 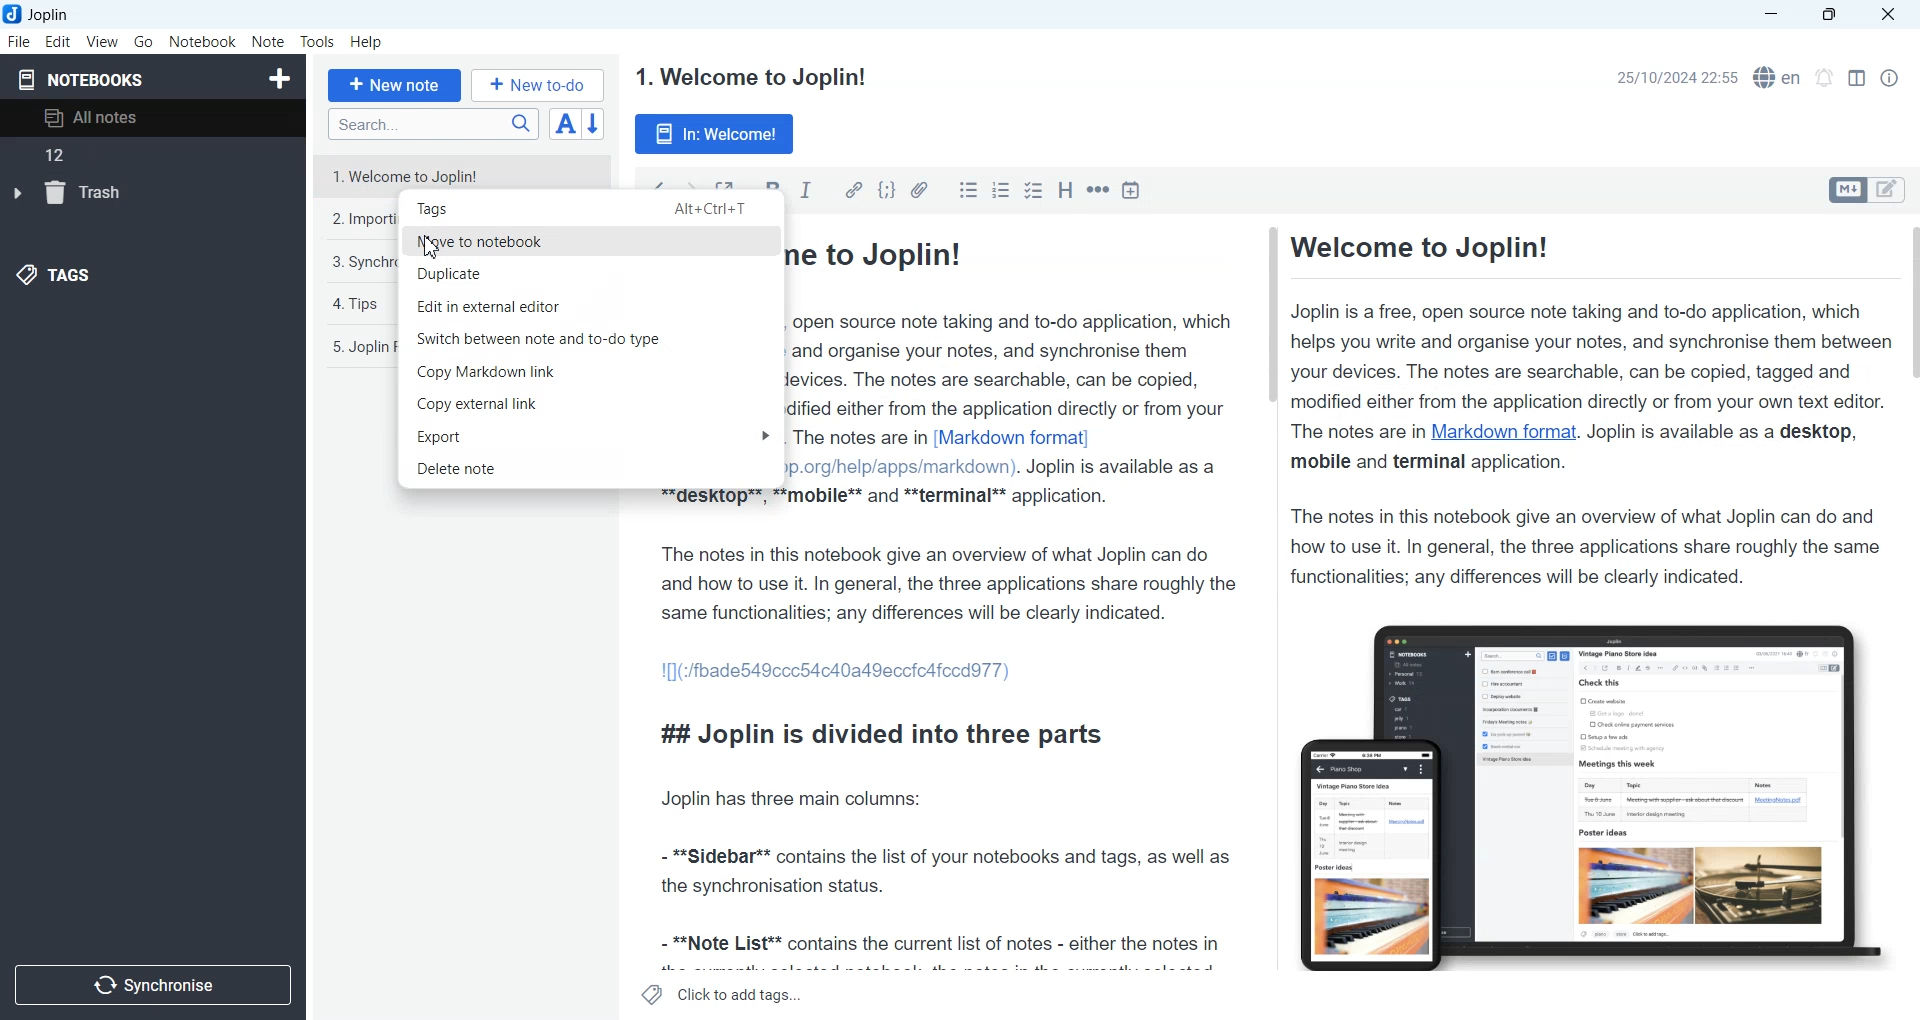 What do you see at coordinates (1020, 363) in the screenshot?
I see `e to Joplin!

pen source note taking and to-do application, which
nd organise your notes, and synchronise them
vices. The notes are searchable, can be copied,
fied either from the application directly or from your
he notes are in [Markdown format]
org/help/apps/markdown). Joplin is available as a` at bounding box center [1020, 363].